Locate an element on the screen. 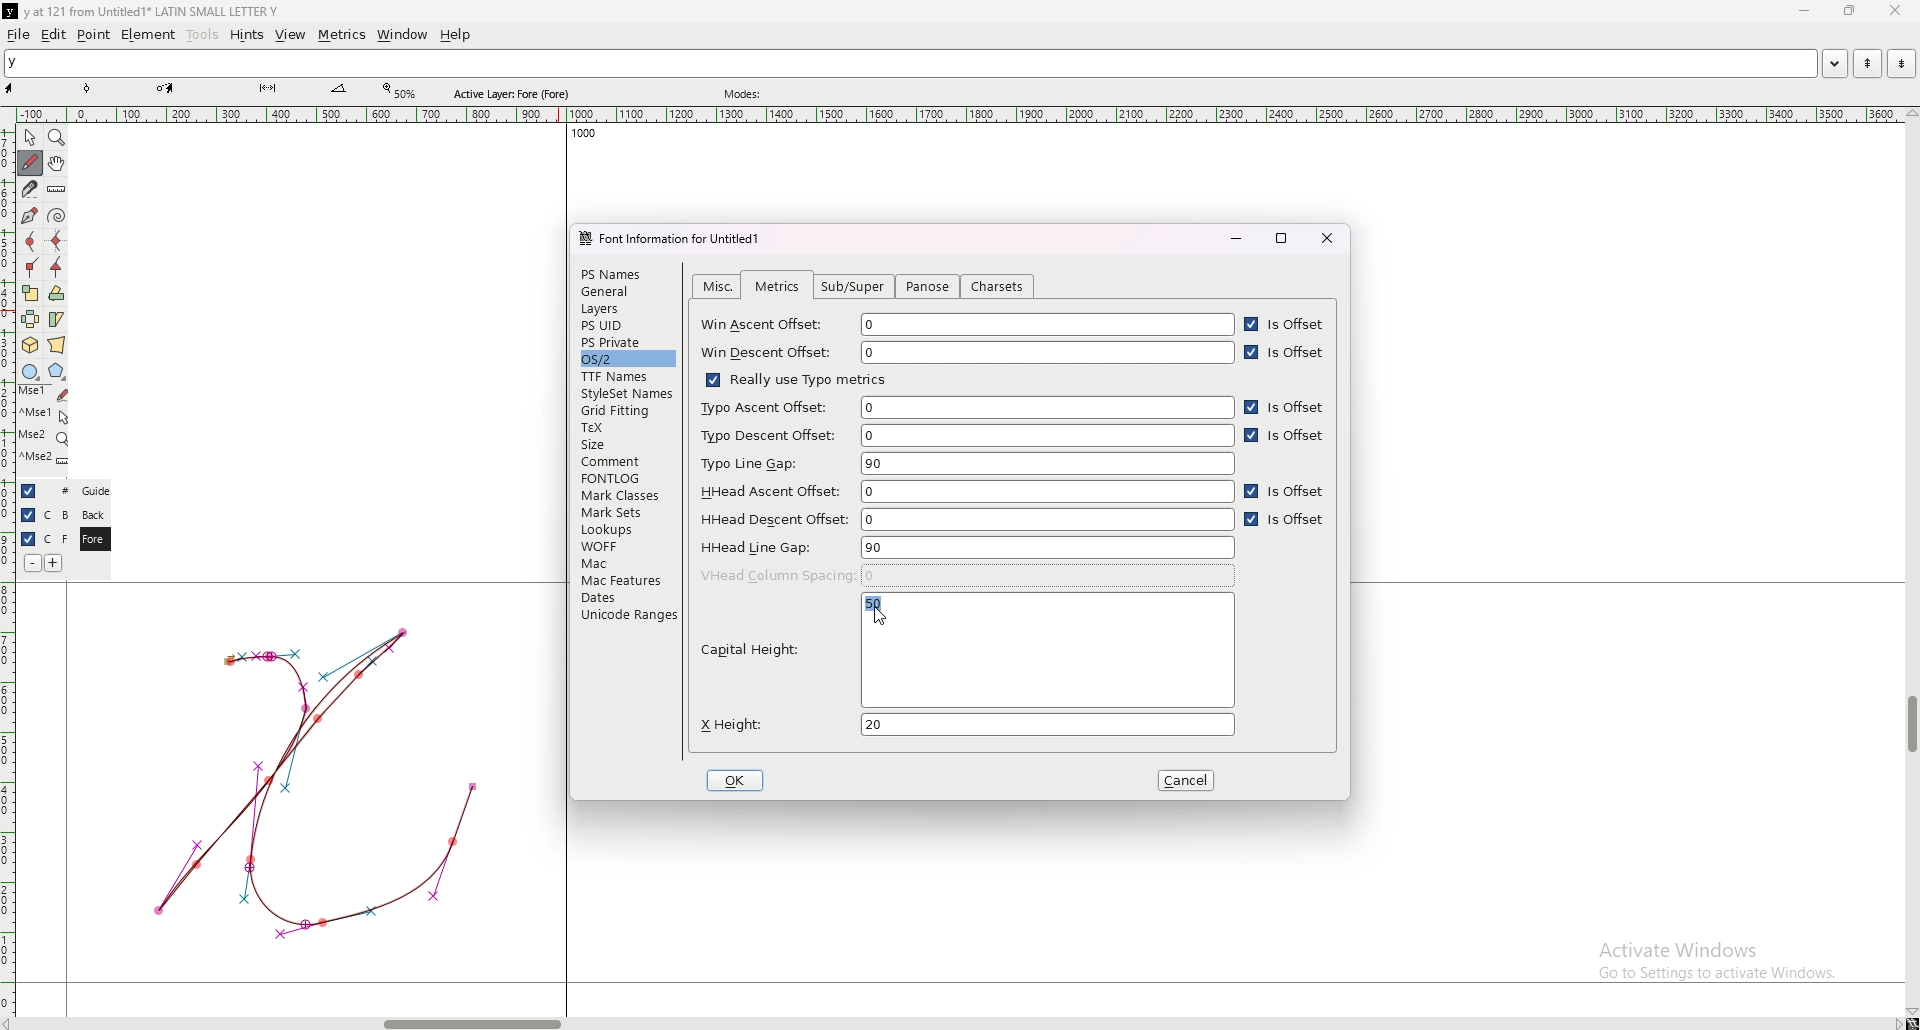 The height and width of the screenshot is (1030, 1920). y is located at coordinates (910, 64).